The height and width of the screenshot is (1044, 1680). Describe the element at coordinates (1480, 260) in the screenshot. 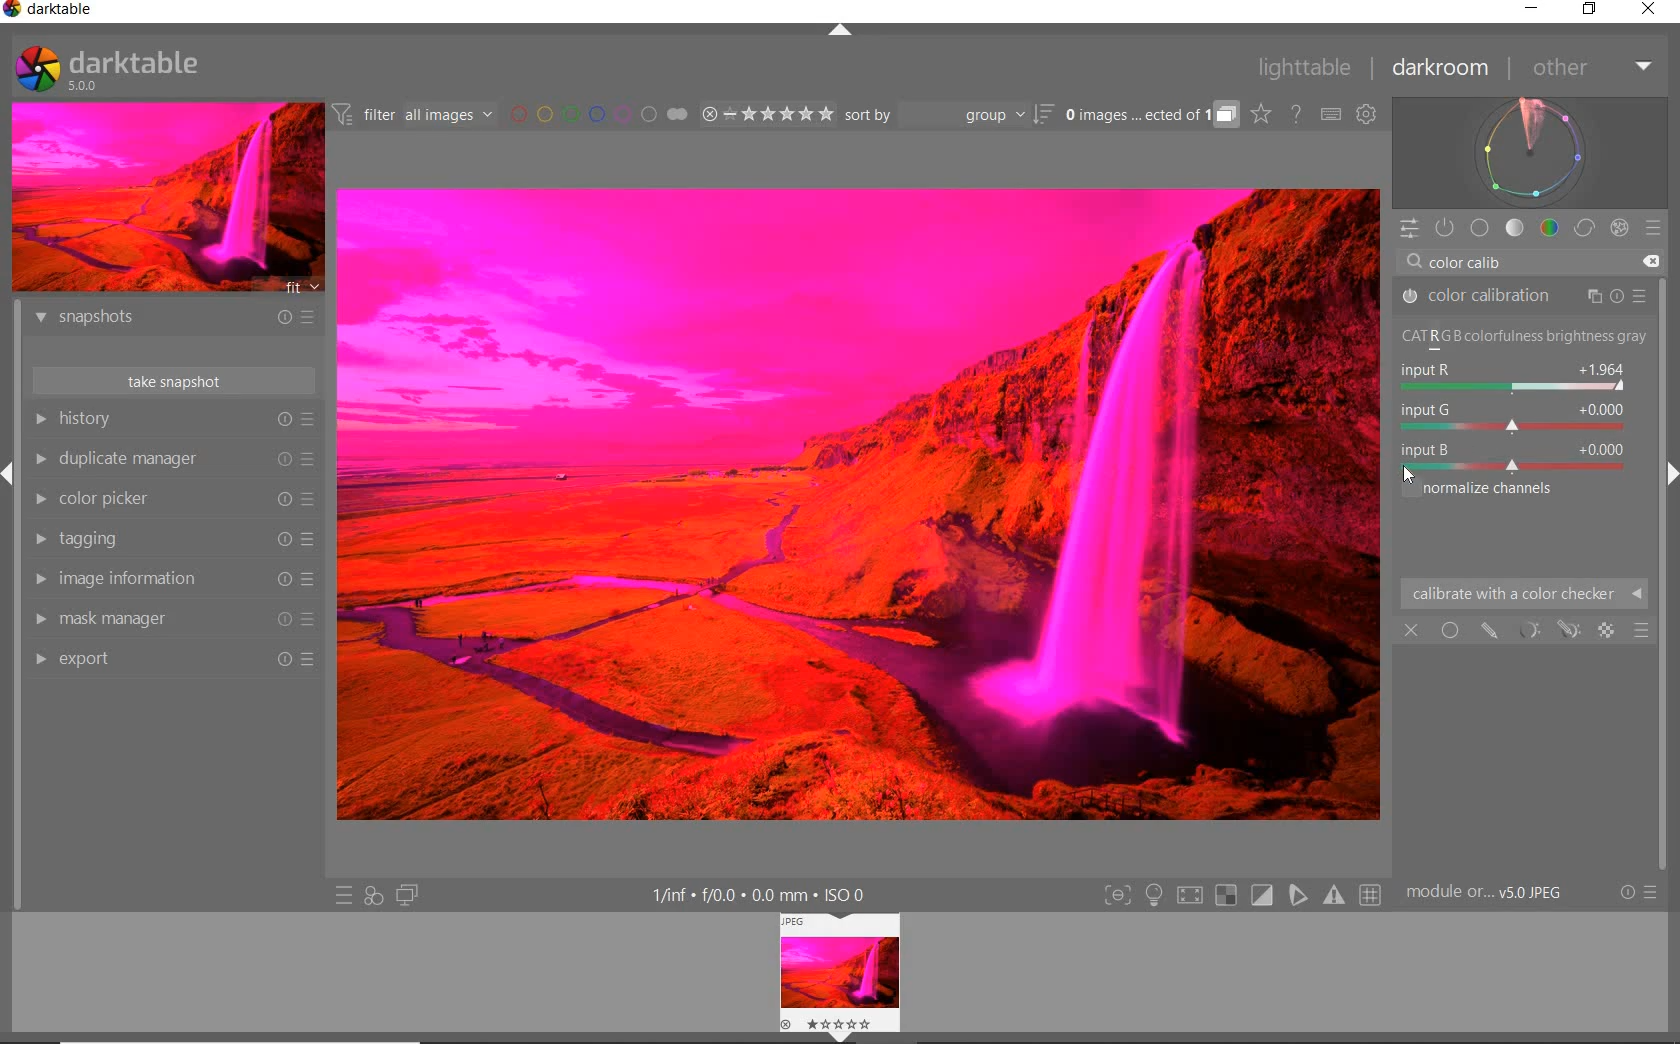

I see `INPUT VALUE` at that location.